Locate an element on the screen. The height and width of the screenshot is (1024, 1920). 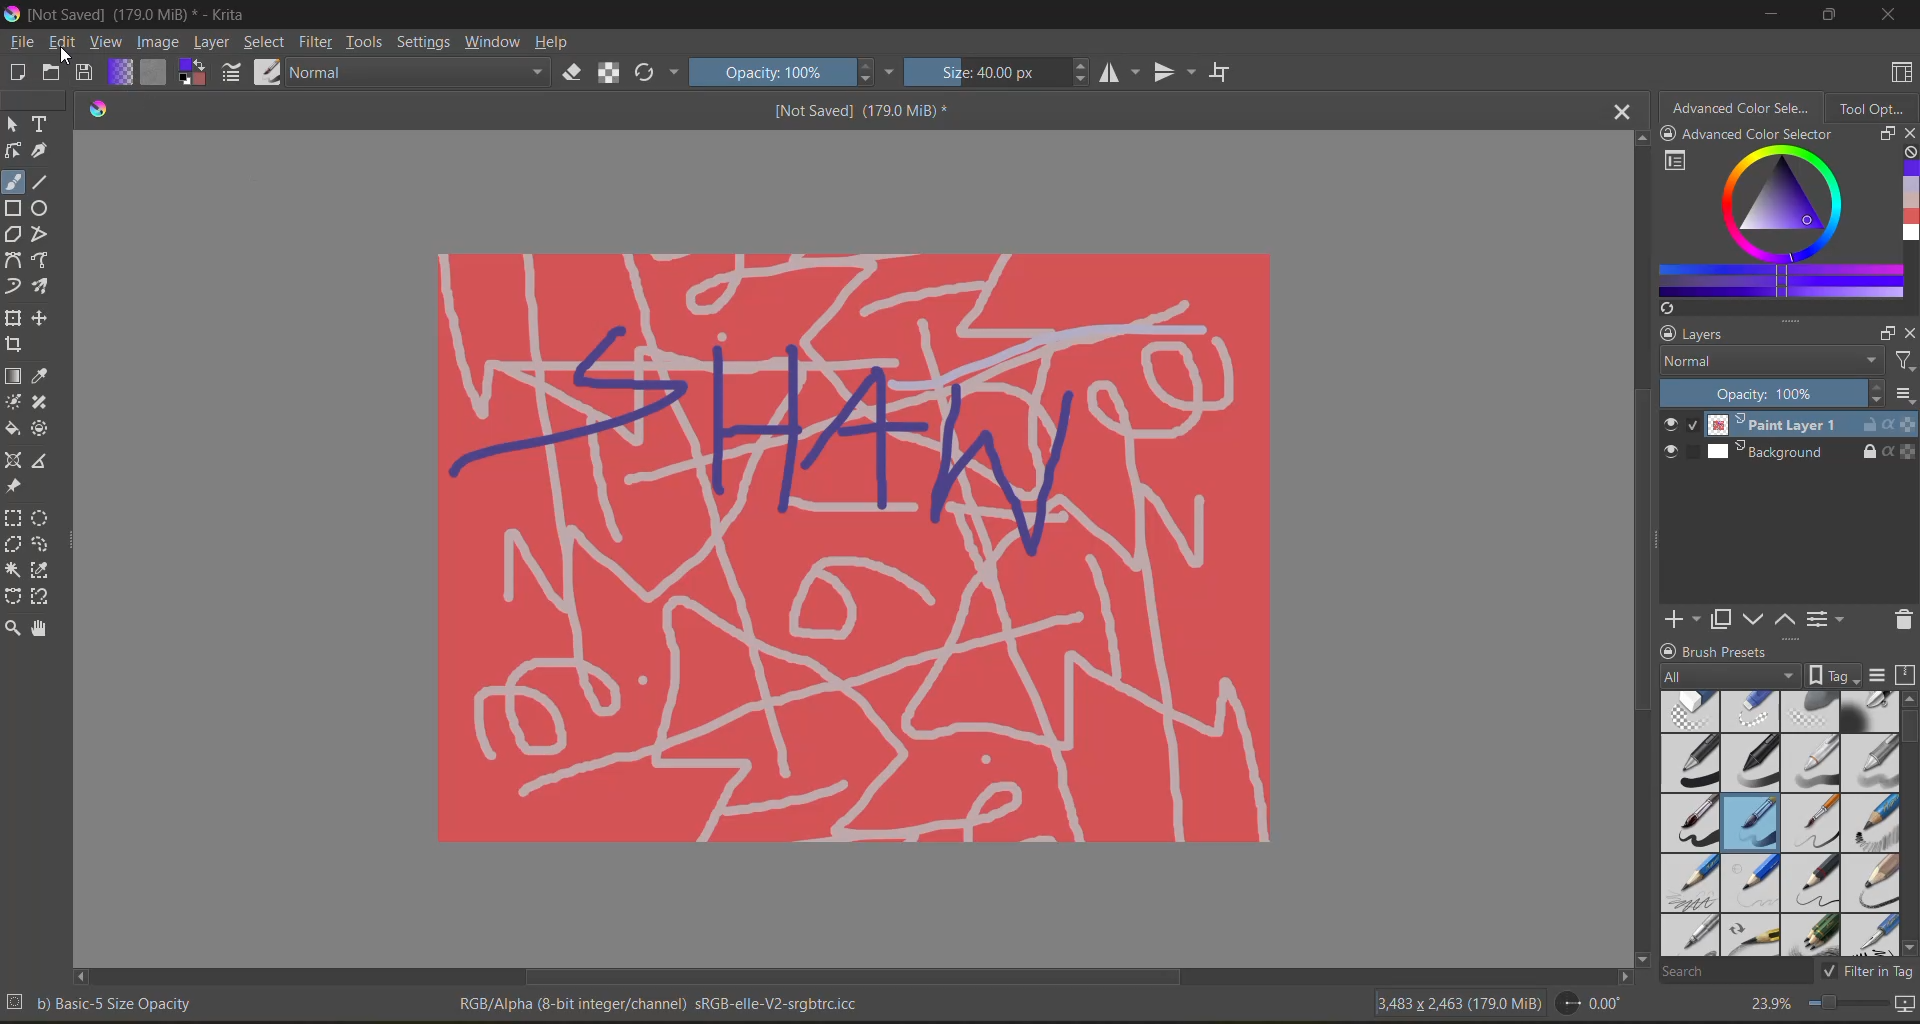
freehand selection tool is located at coordinates (45, 544).